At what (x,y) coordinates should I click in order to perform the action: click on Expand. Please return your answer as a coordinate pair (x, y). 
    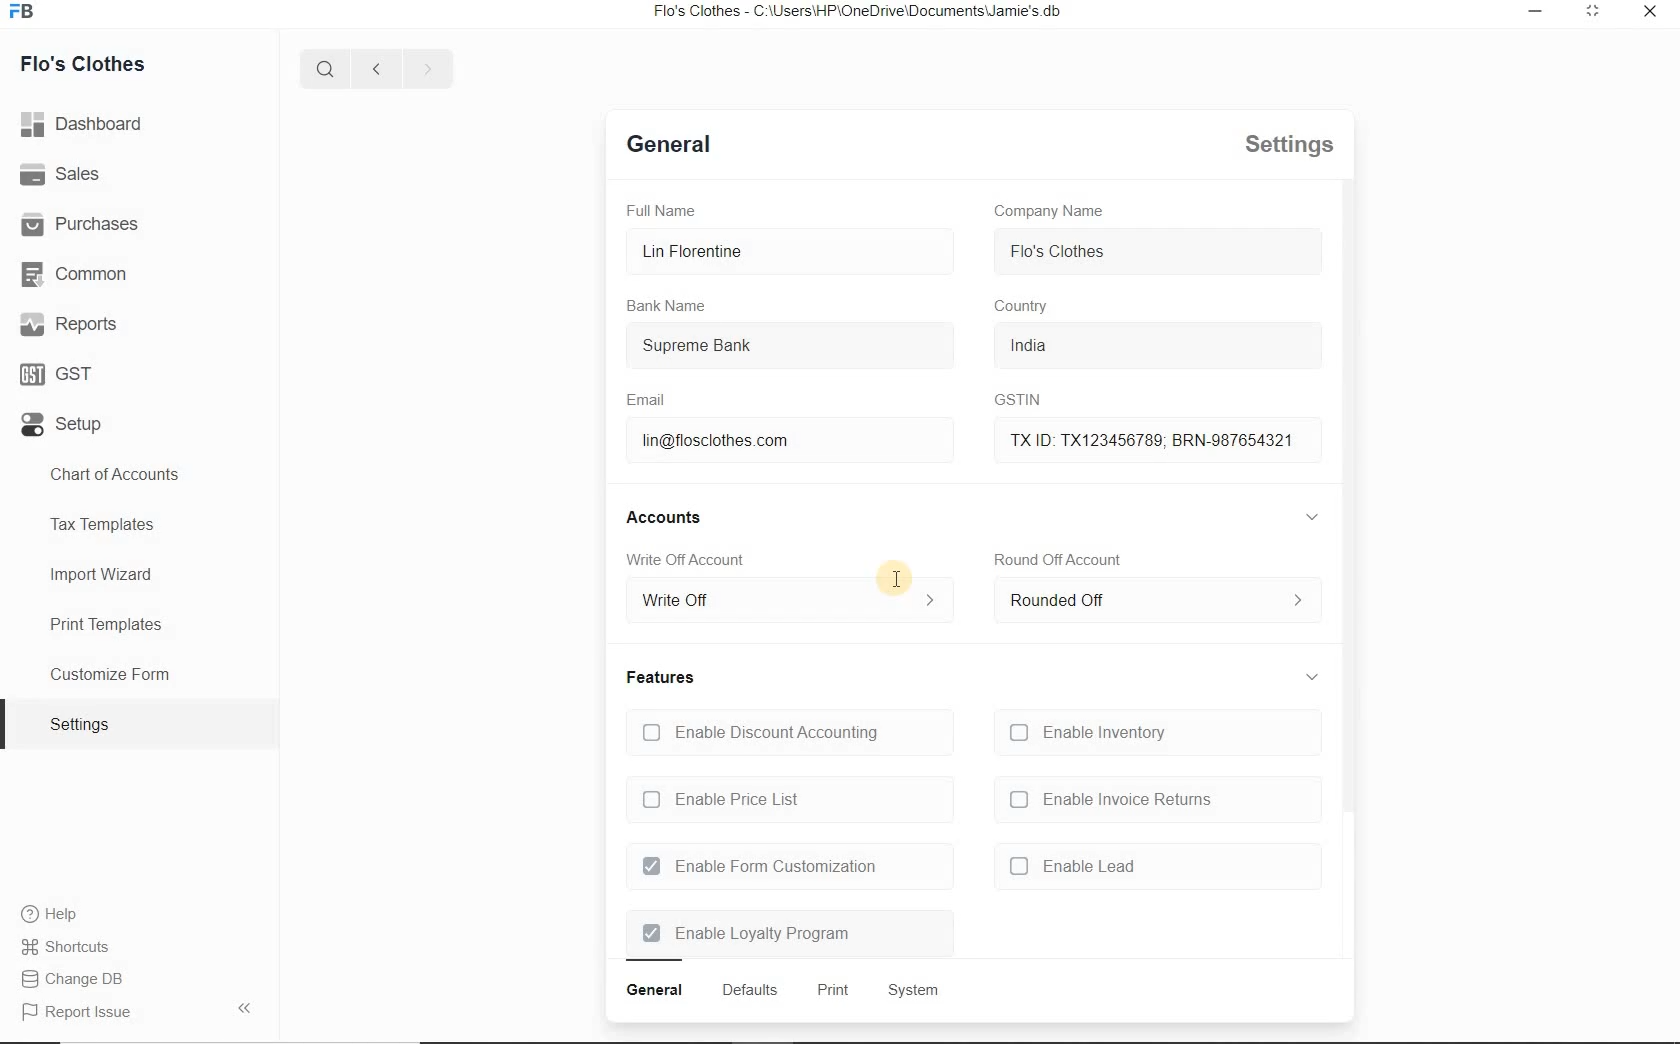
    Looking at the image, I should click on (1316, 674).